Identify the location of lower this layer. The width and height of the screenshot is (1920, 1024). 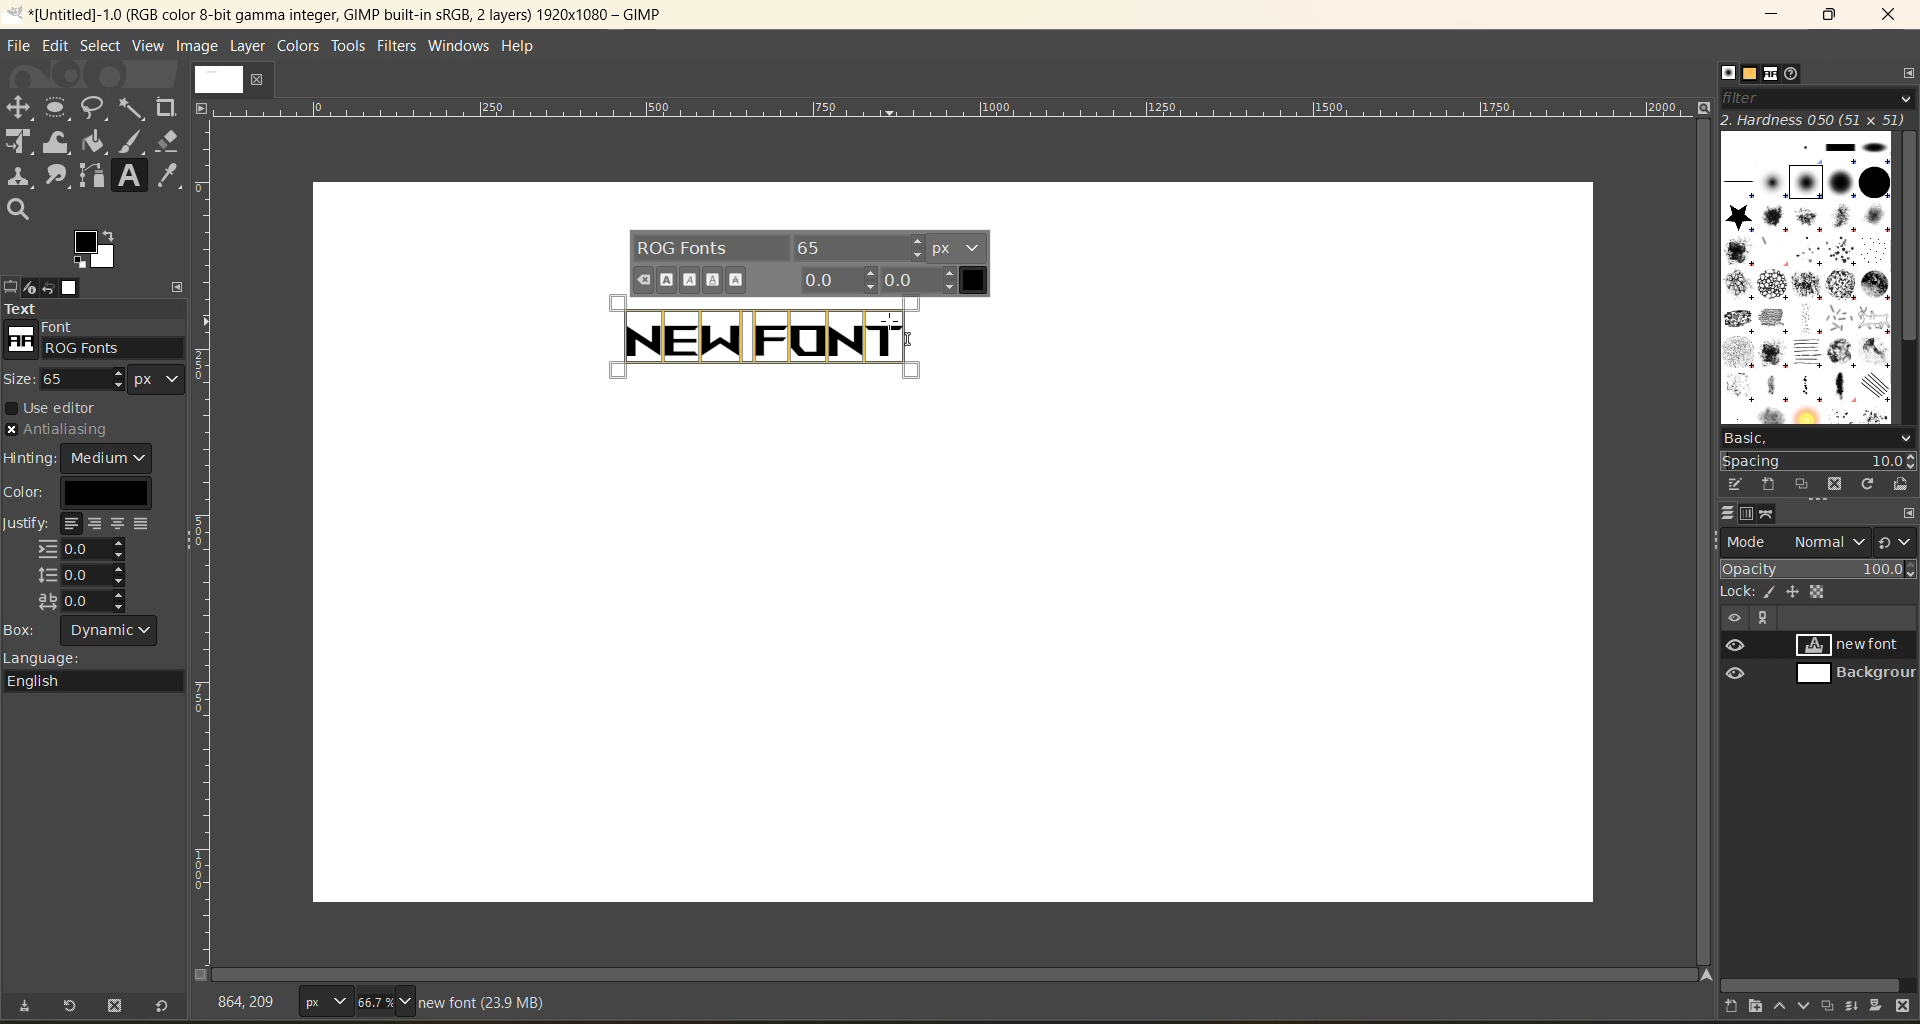
(1803, 1007).